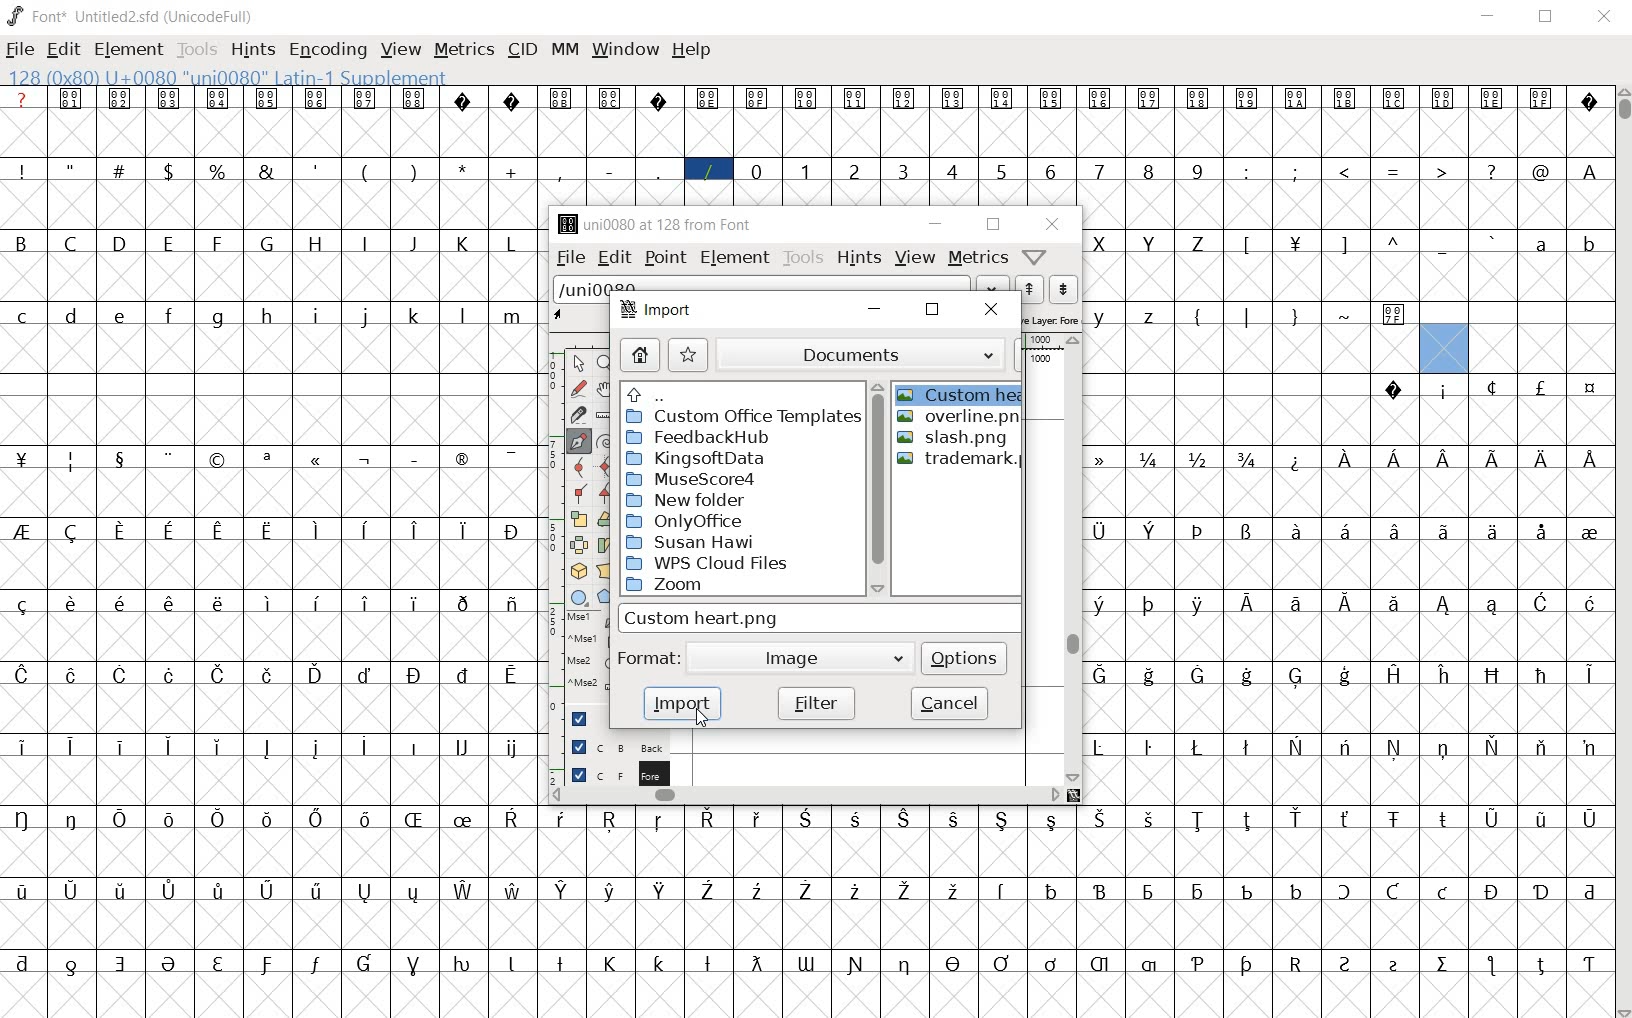 This screenshot has width=1632, height=1018. What do you see at coordinates (623, 49) in the screenshot?
I see `WINDOW` at bounding box center [623, 49].